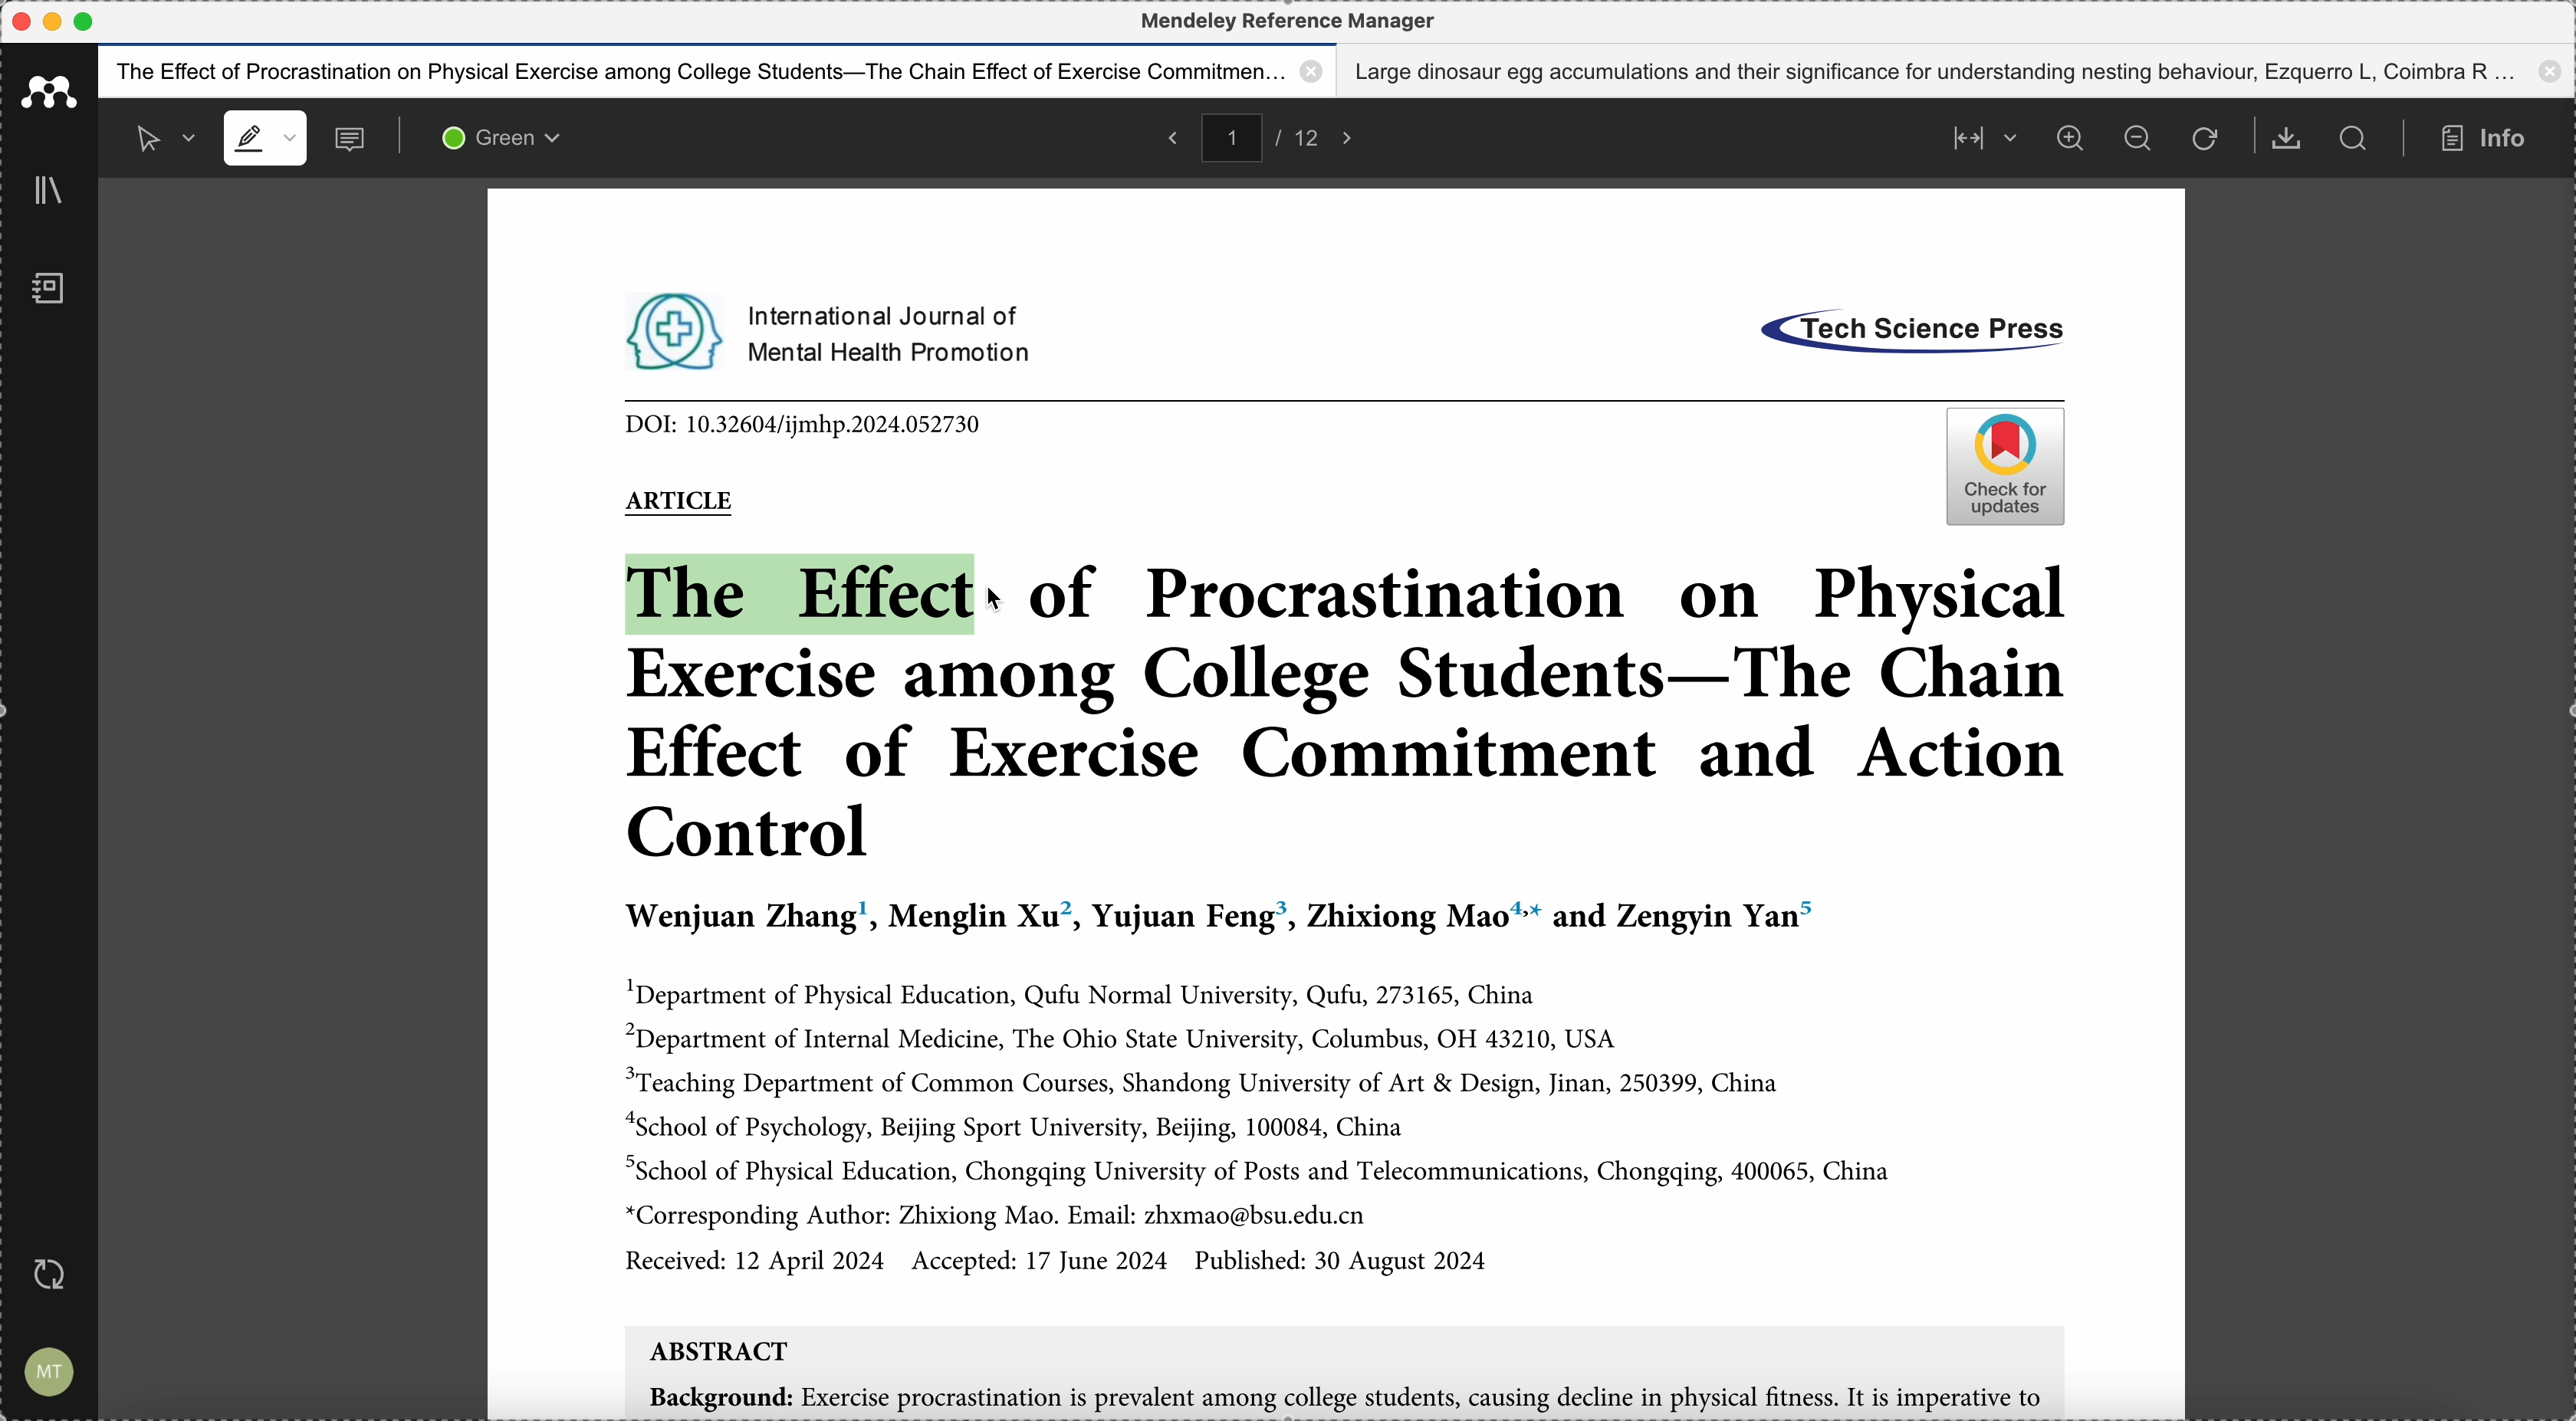 The height and width of the screenshot is (1421, 2576). Describe the element at coordinates (718, 71) in the screenshot. I see `The effect of procastination on physical exercise among college students - The Chain effect of exercise` at that location.